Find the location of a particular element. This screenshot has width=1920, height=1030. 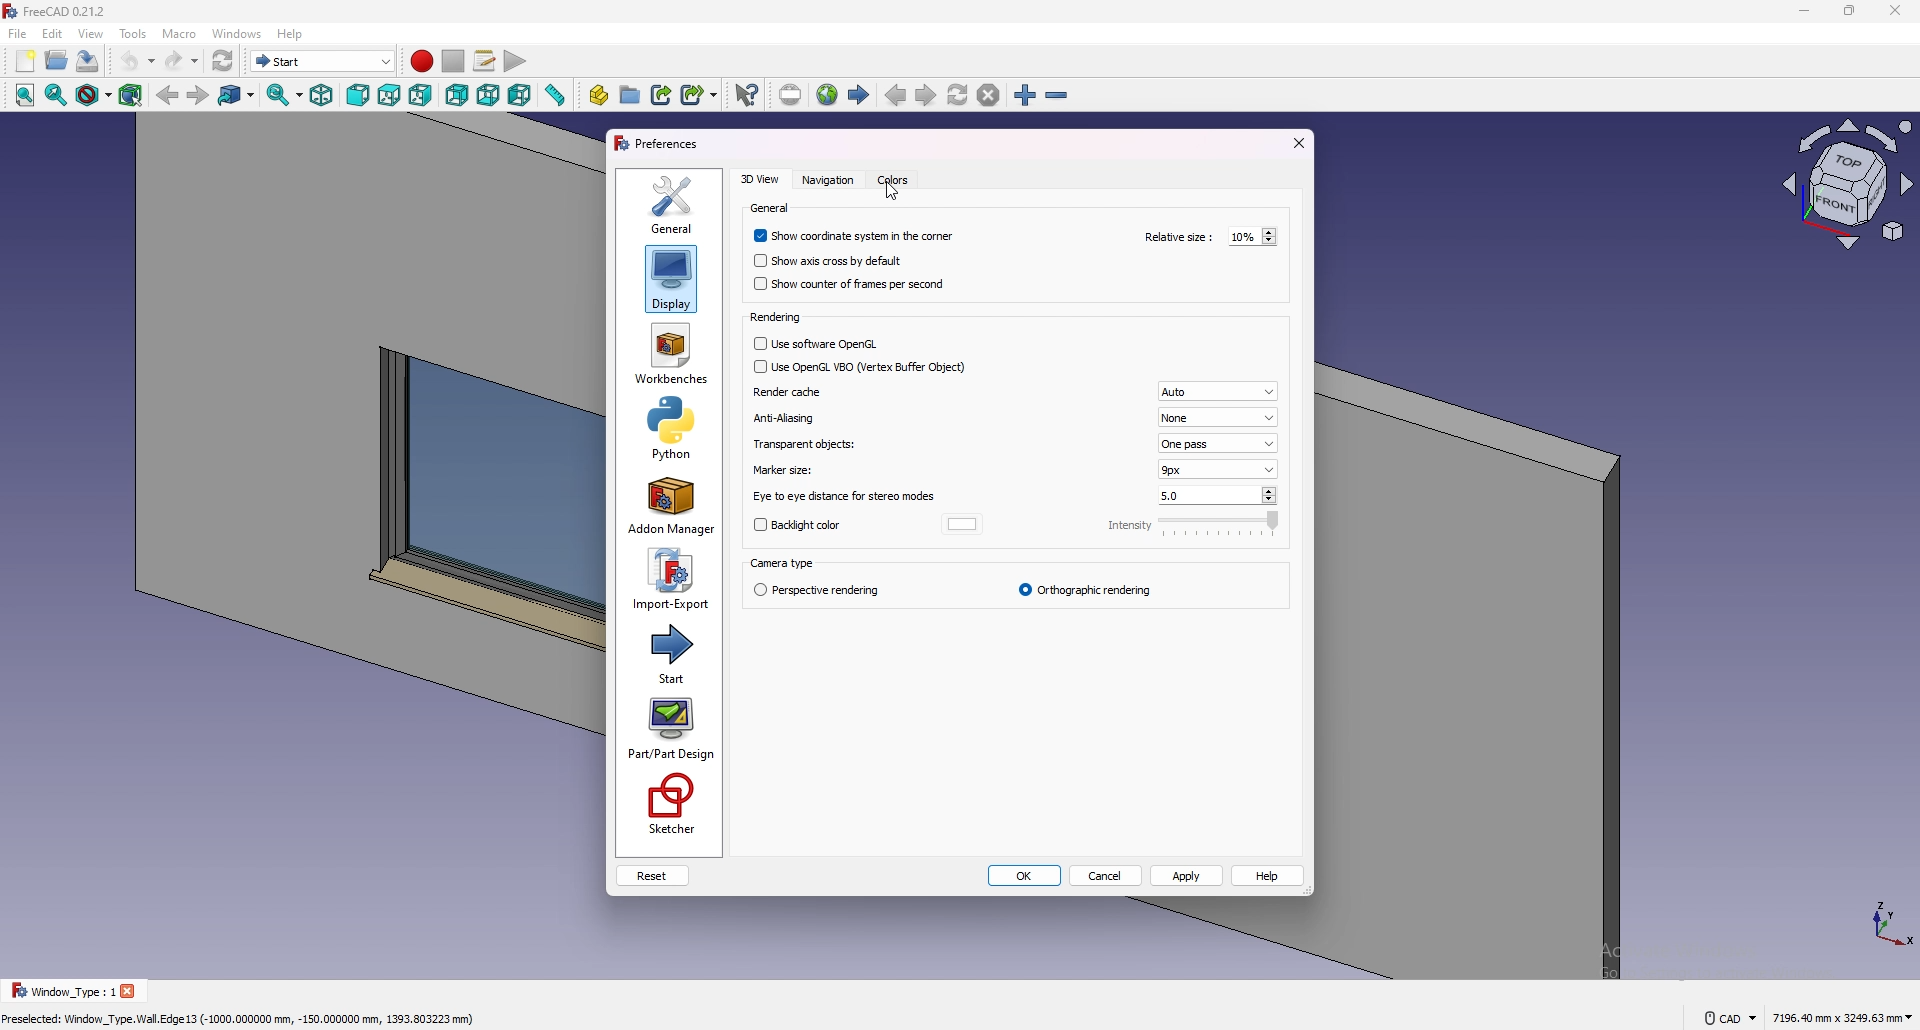

stop loading is located at coordinates (989, 96).